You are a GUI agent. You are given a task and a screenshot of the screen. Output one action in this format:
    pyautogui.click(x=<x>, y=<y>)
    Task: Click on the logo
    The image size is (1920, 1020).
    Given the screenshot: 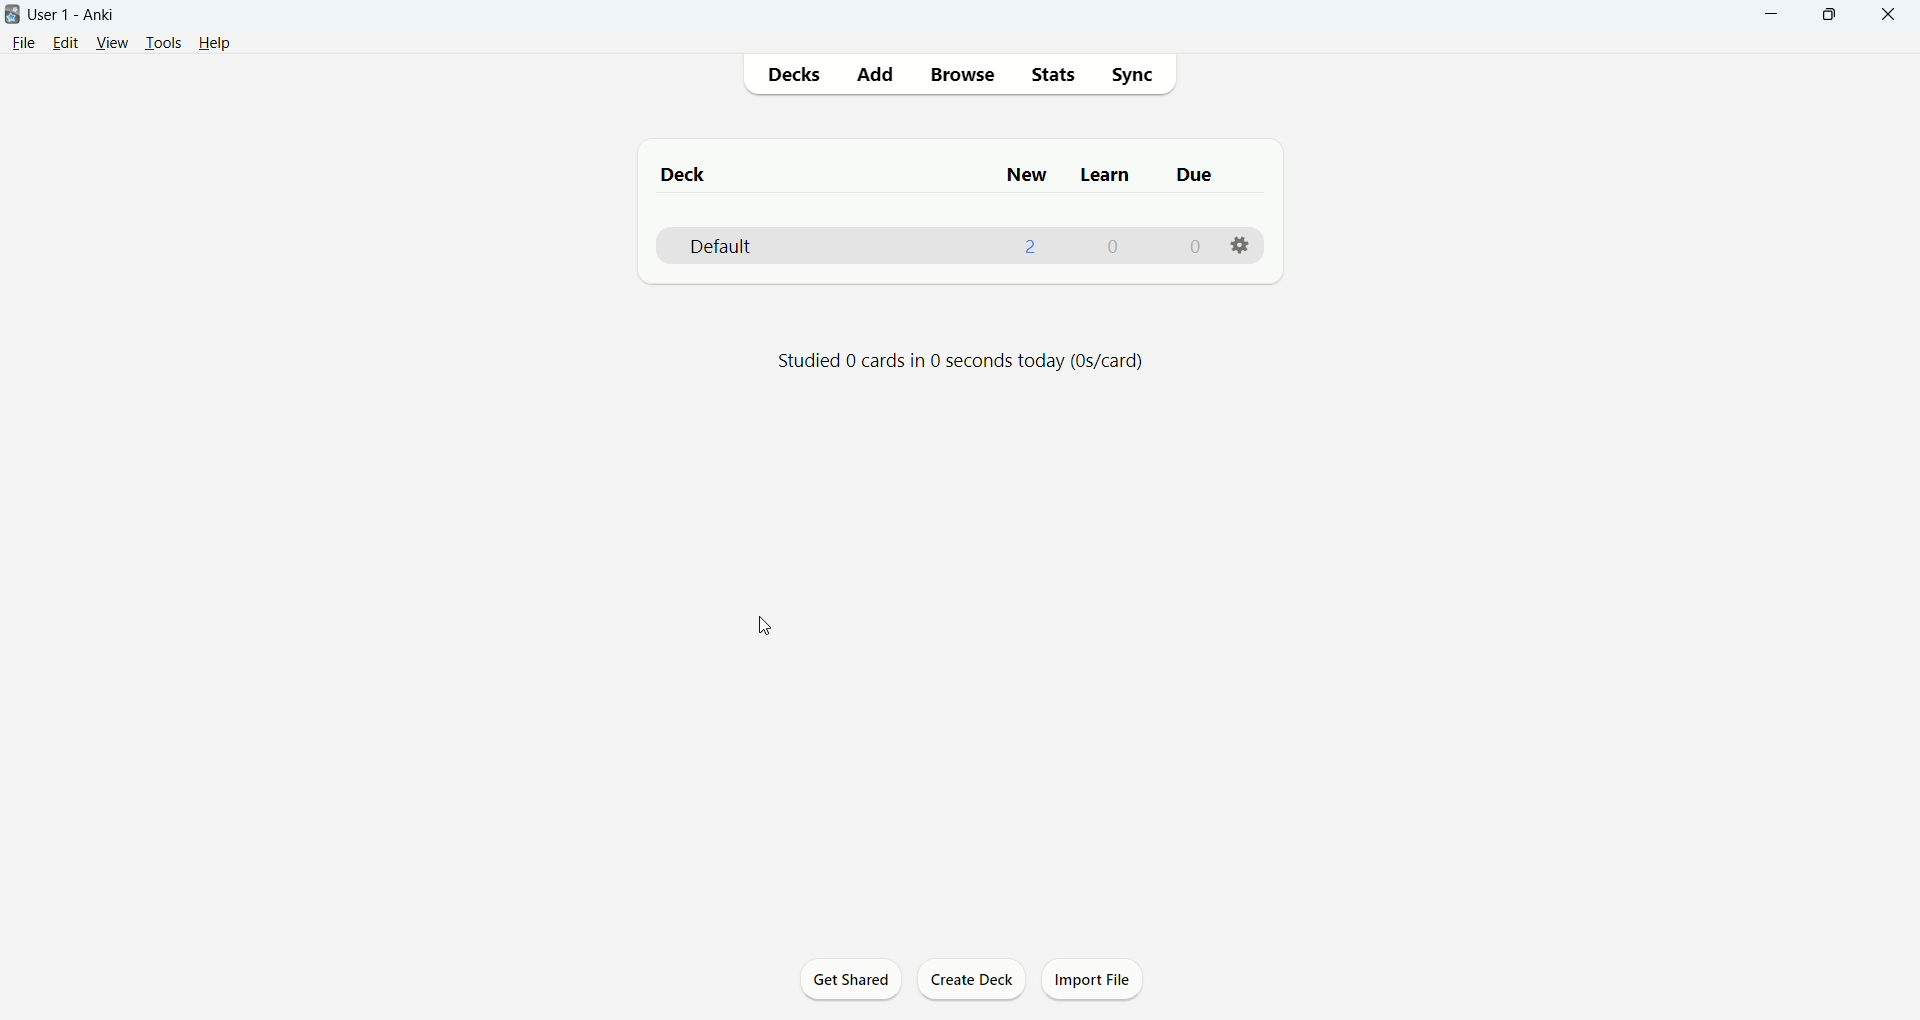 What is the action you would take?
    pyautogui.click(x=12, y=13)
    